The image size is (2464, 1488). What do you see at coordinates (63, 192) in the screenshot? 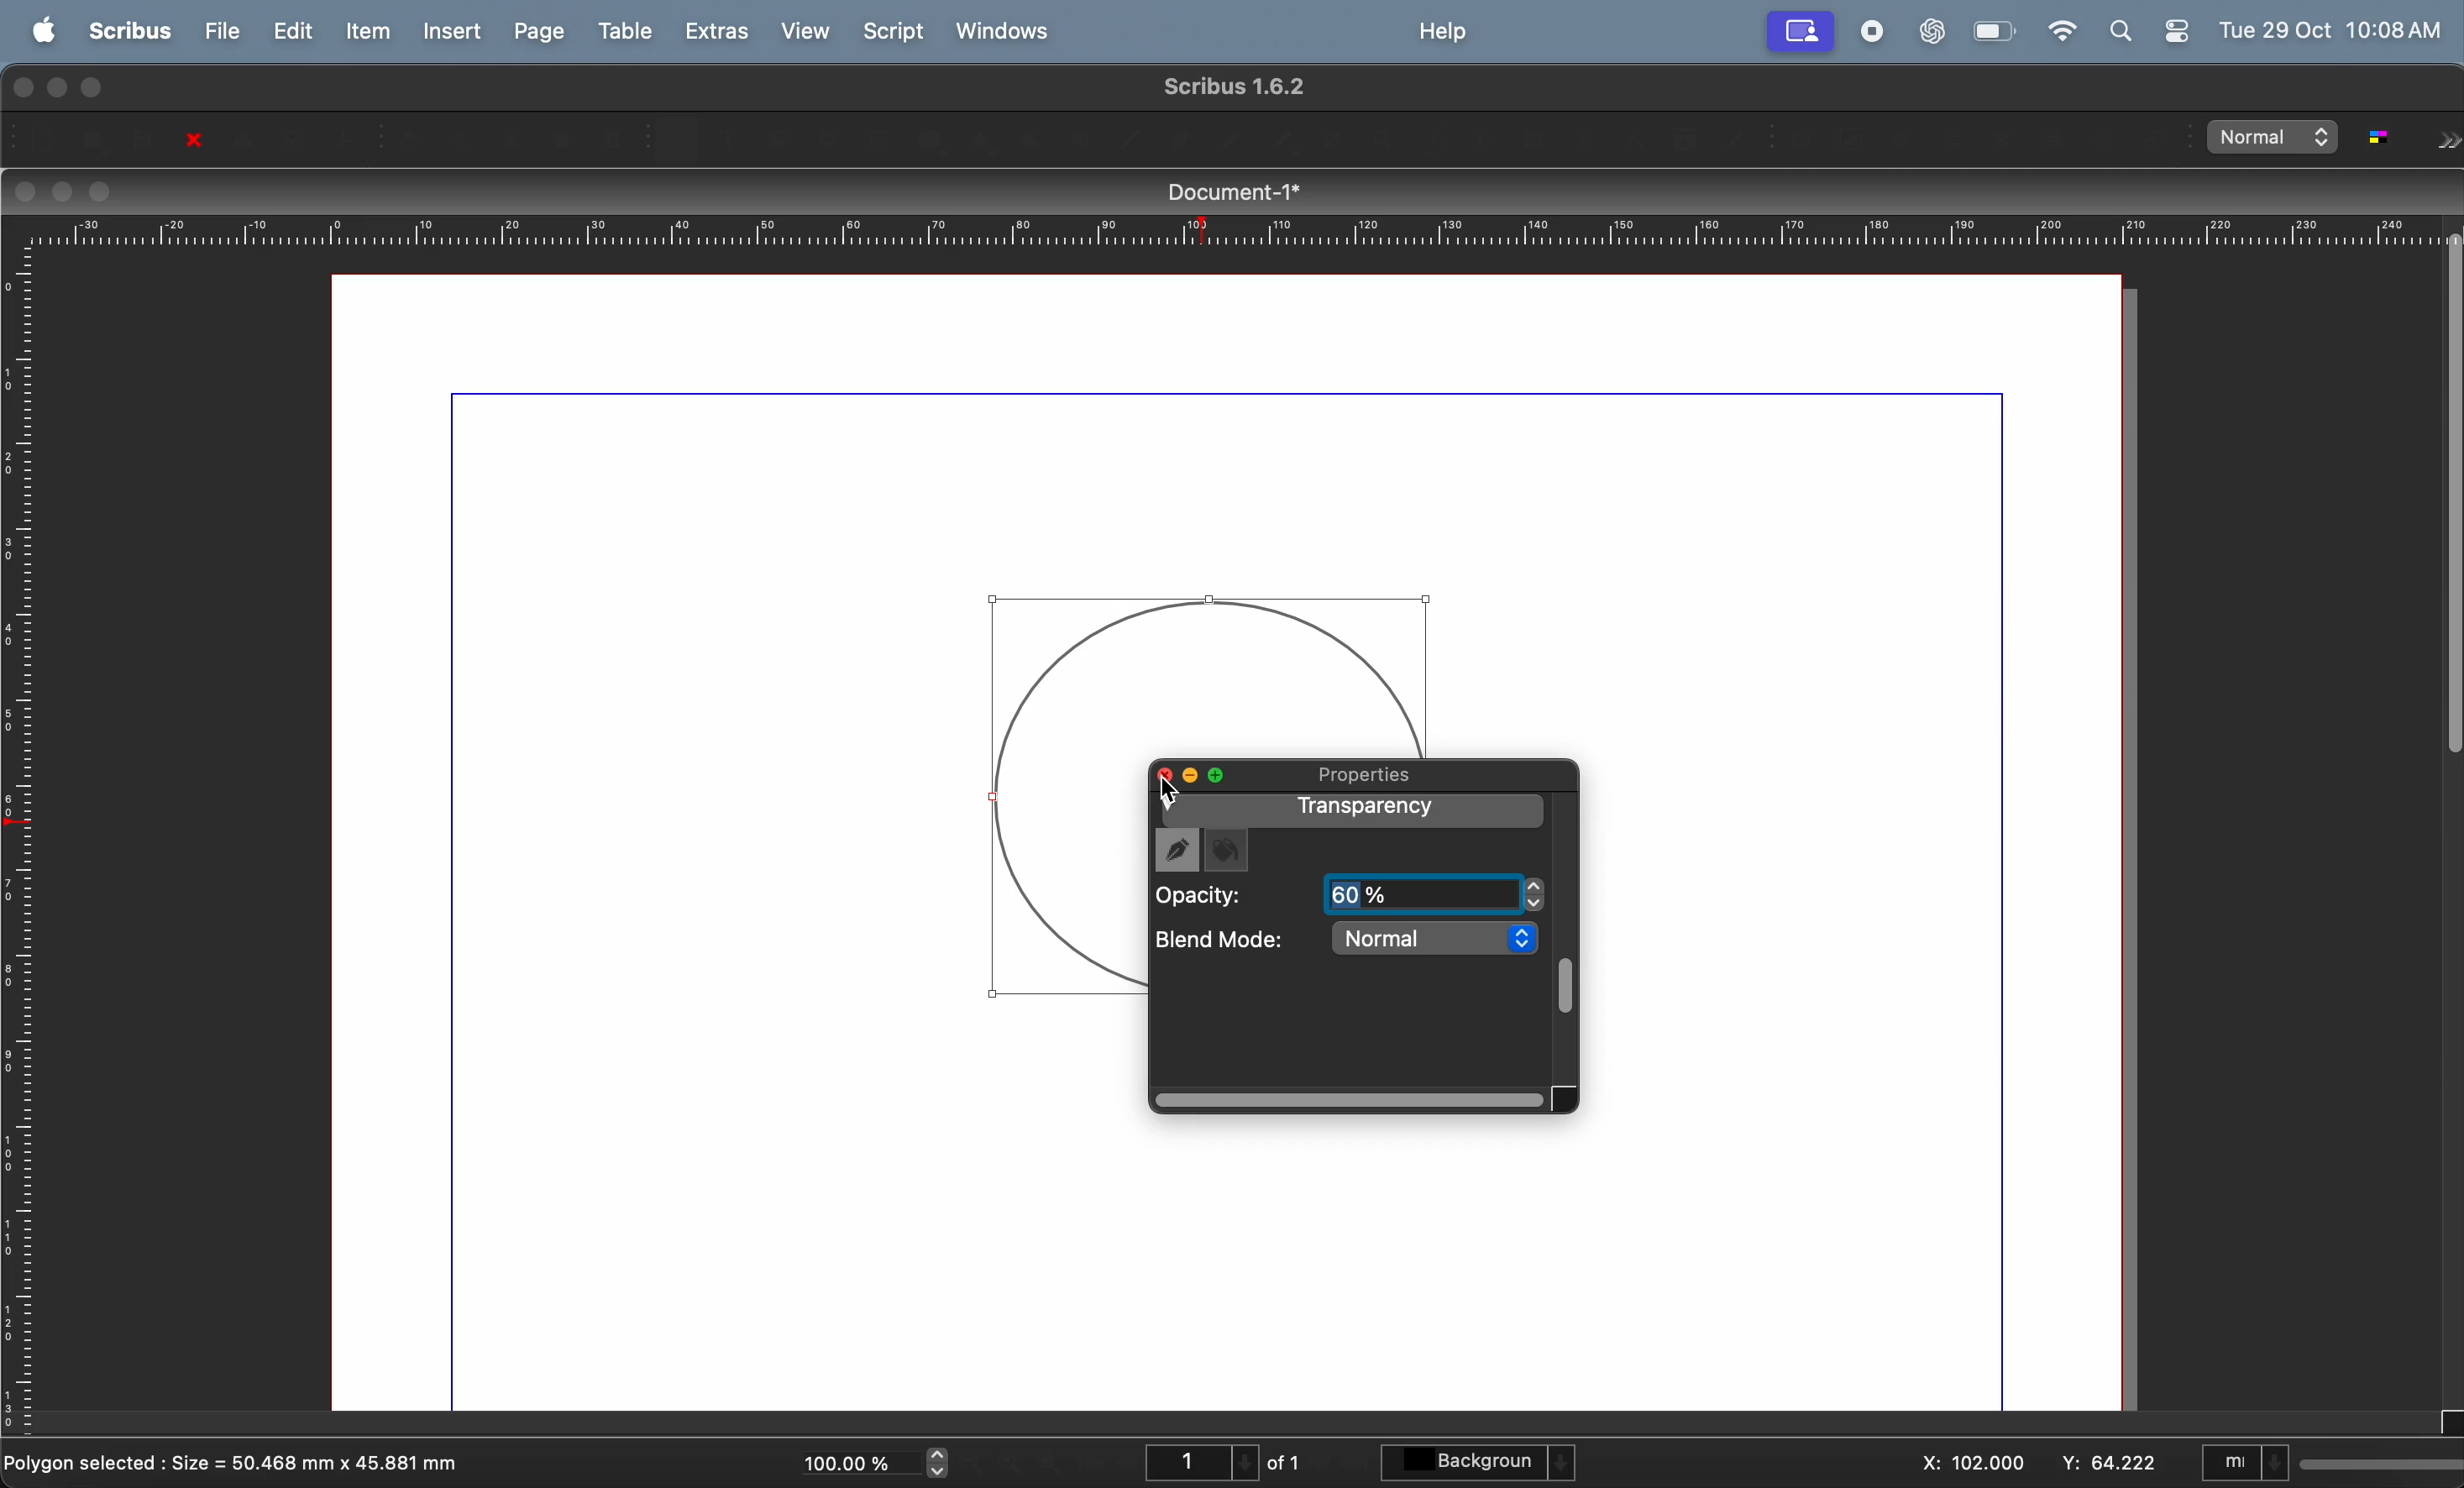
I see `minimize` at bounding box center [63, 192].